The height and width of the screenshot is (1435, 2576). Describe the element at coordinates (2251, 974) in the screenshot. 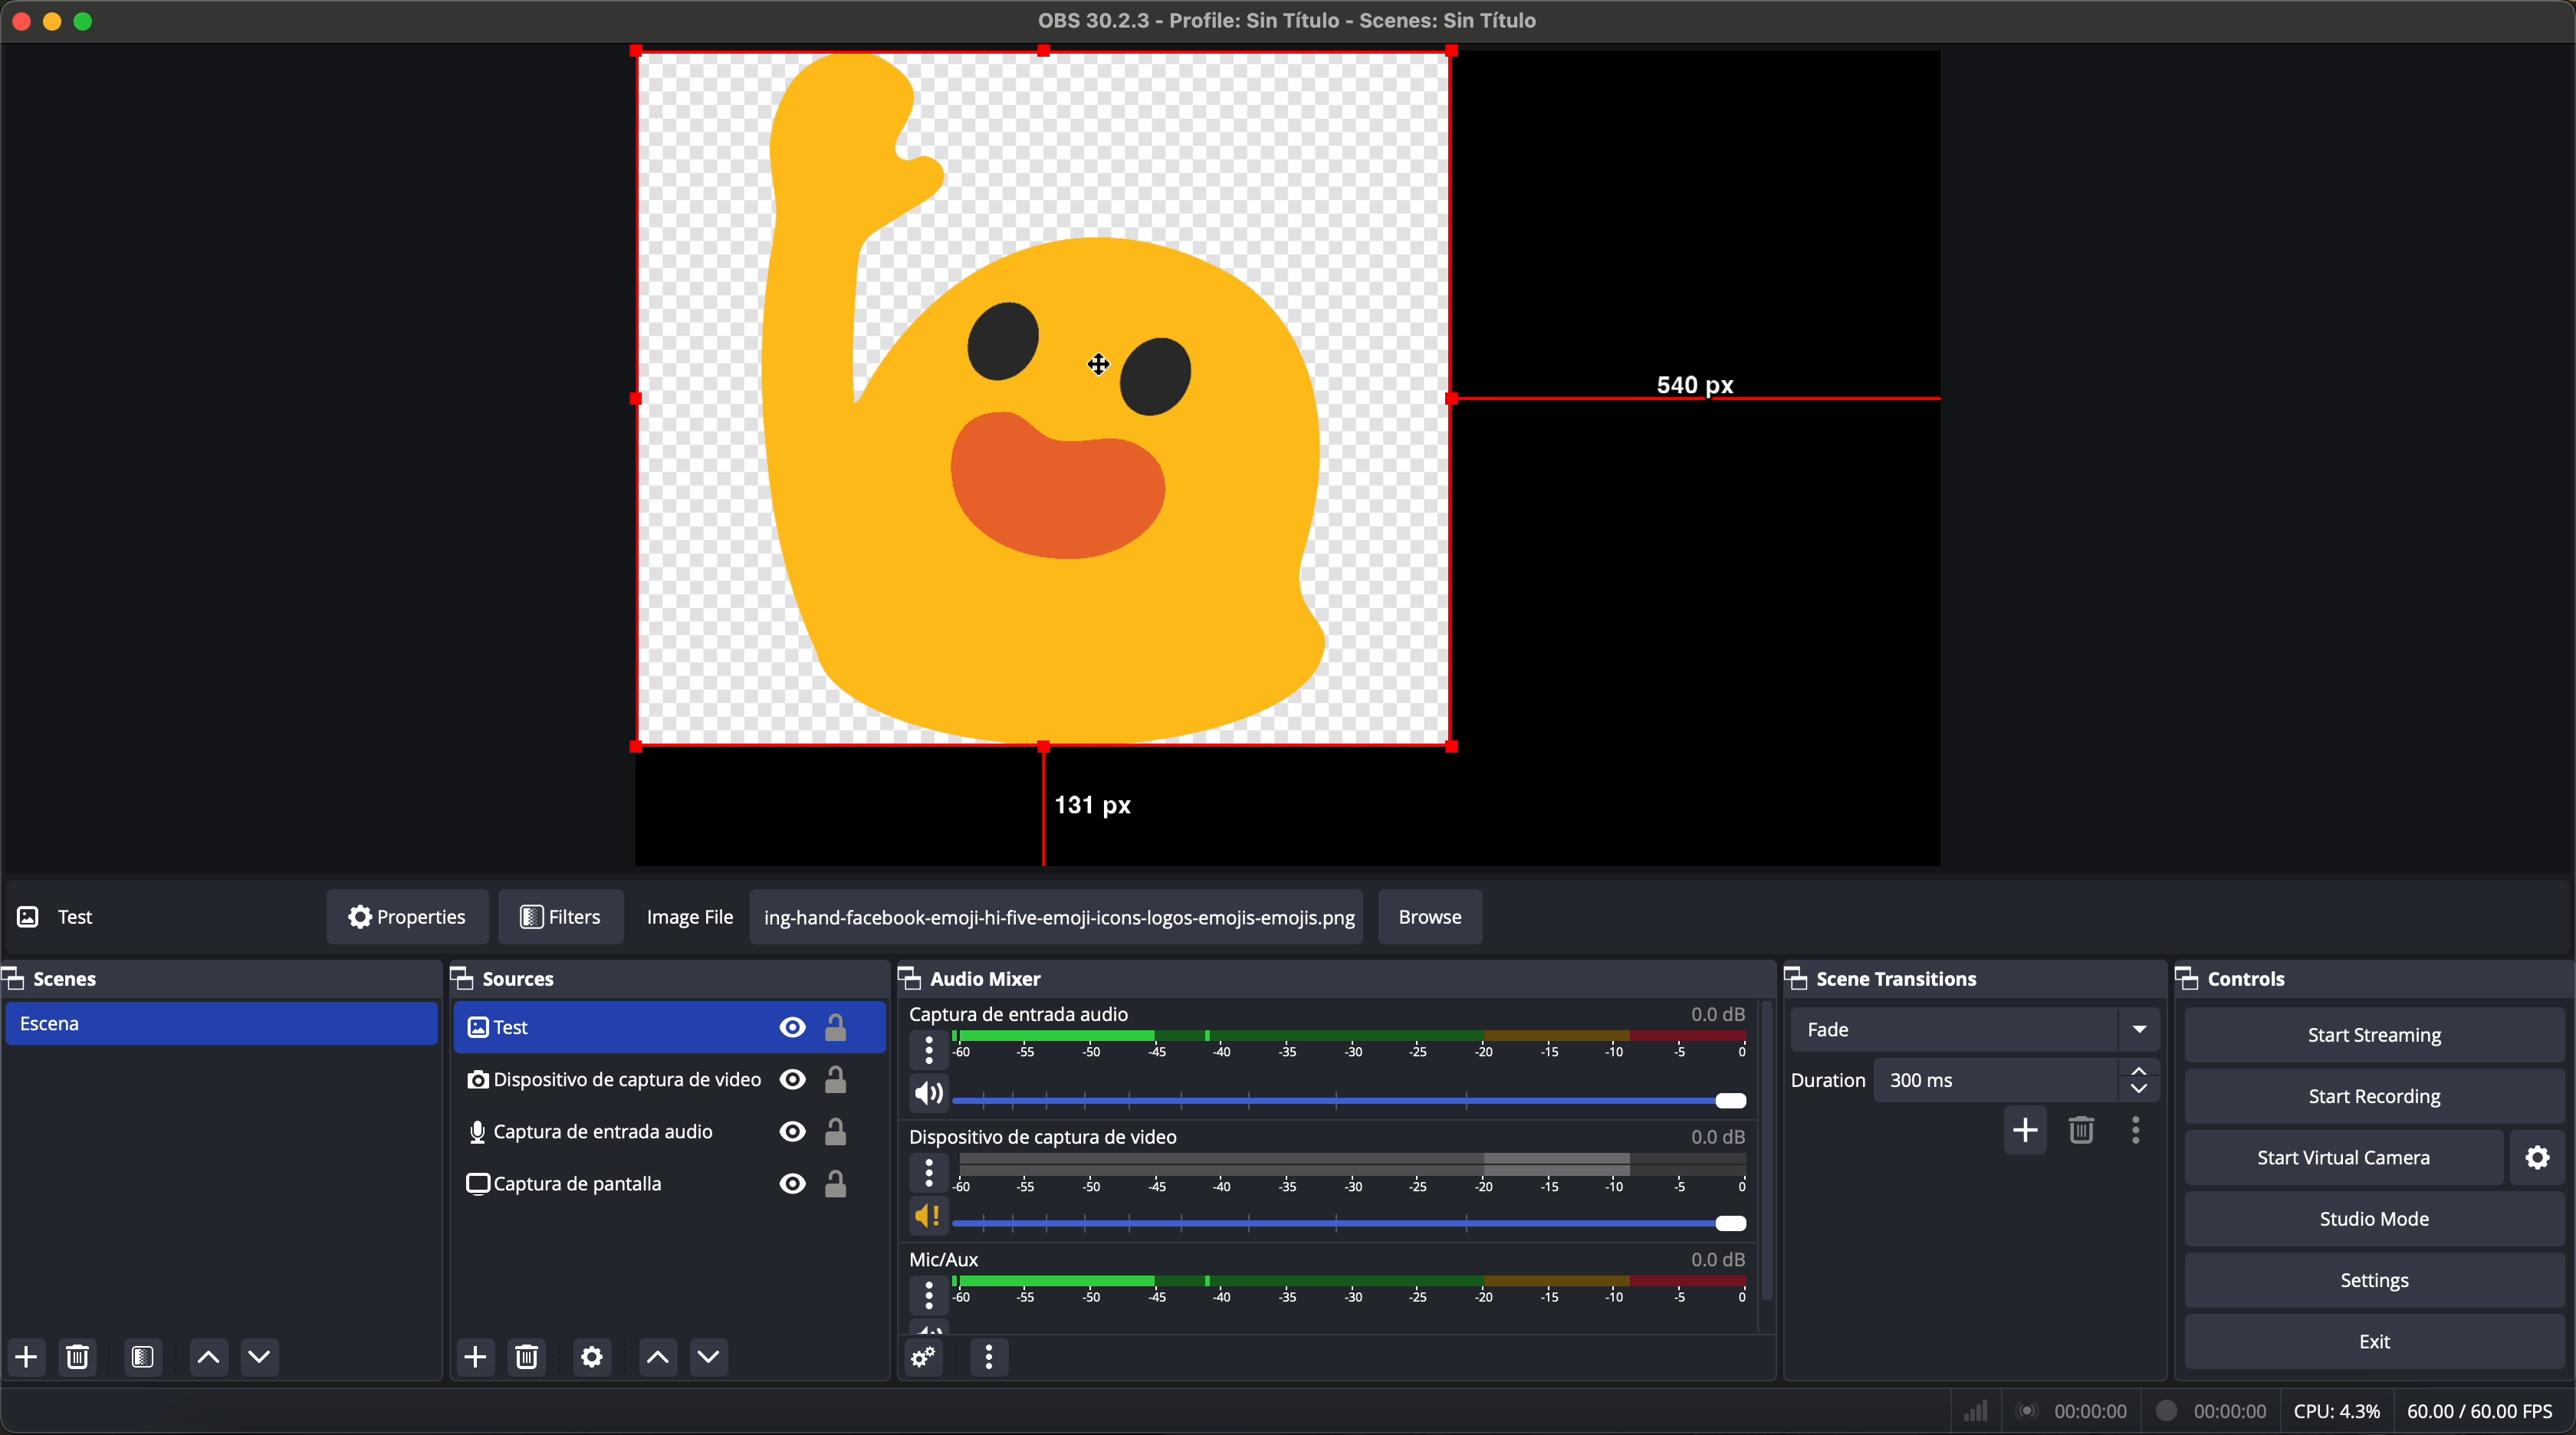

I see `controls` at that location.